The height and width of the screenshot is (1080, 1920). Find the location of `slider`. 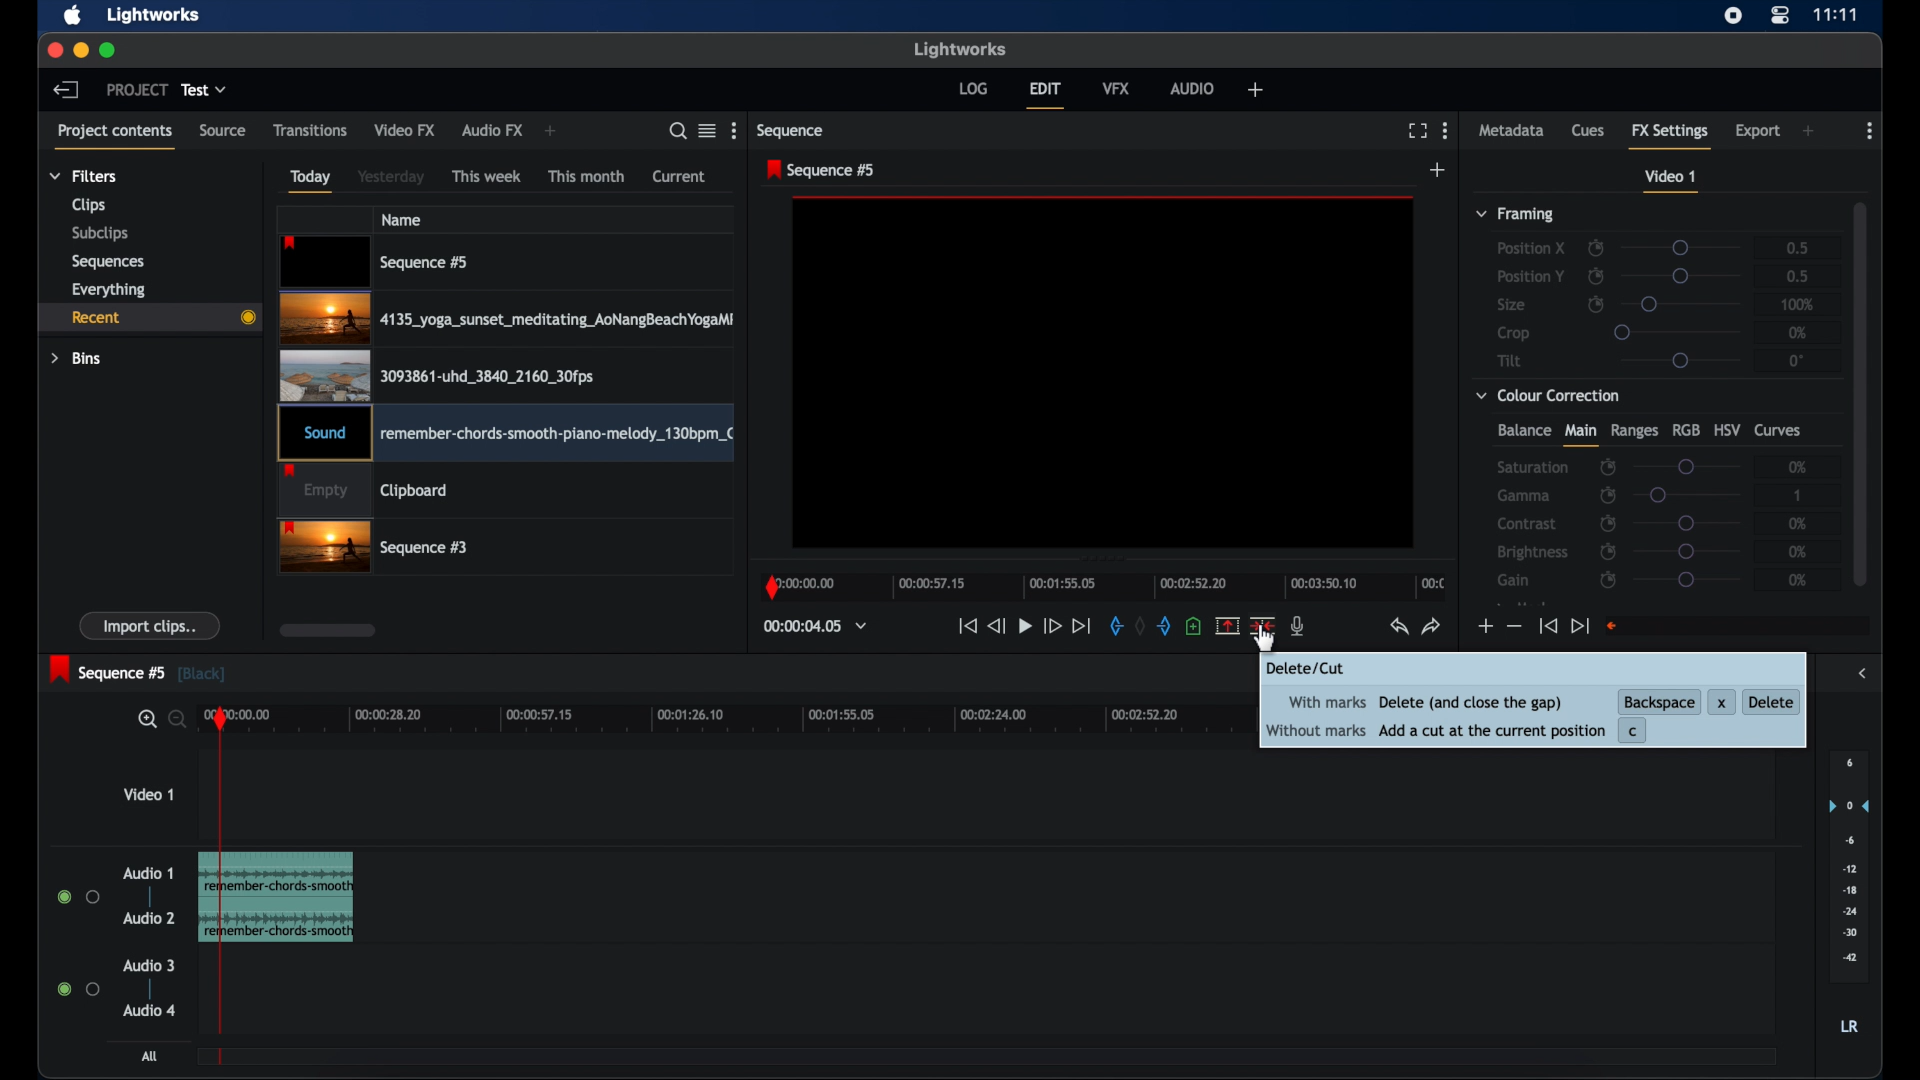

slider is located at coordinates (1687, 465).